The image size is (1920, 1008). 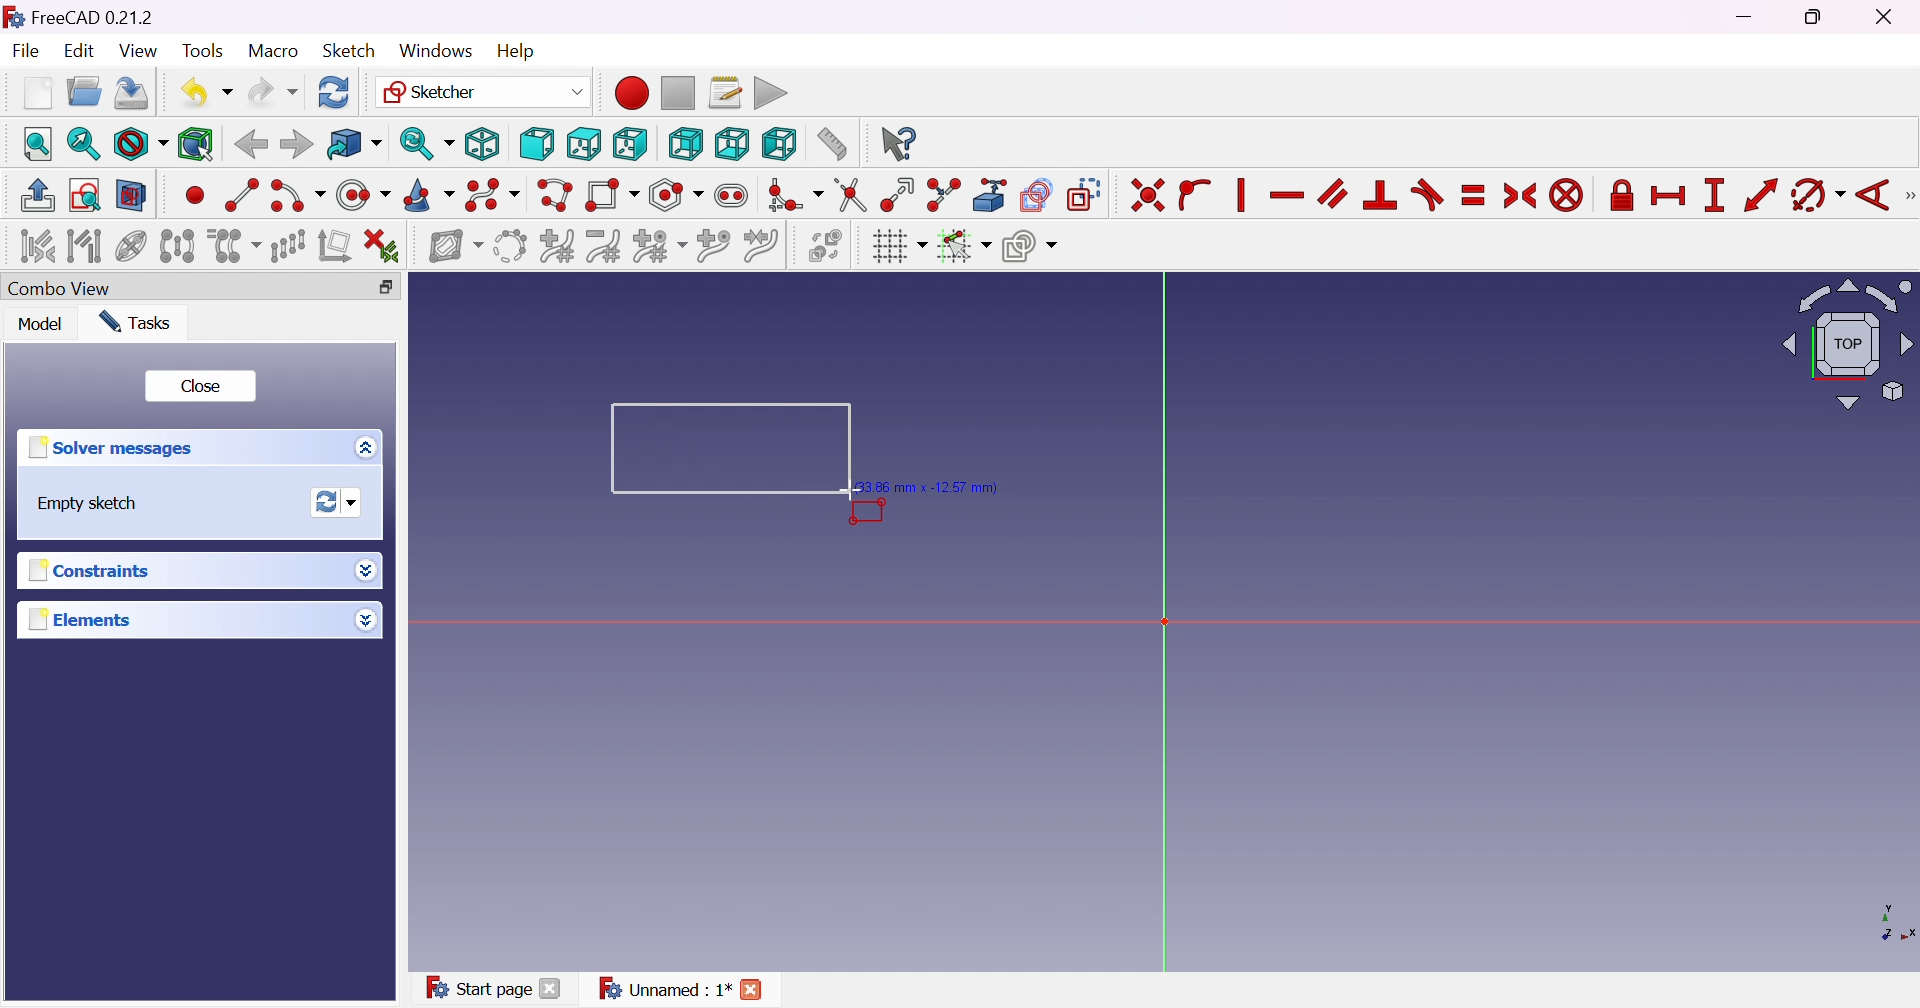 I want to click on Clone, so click(x=233, y=245).